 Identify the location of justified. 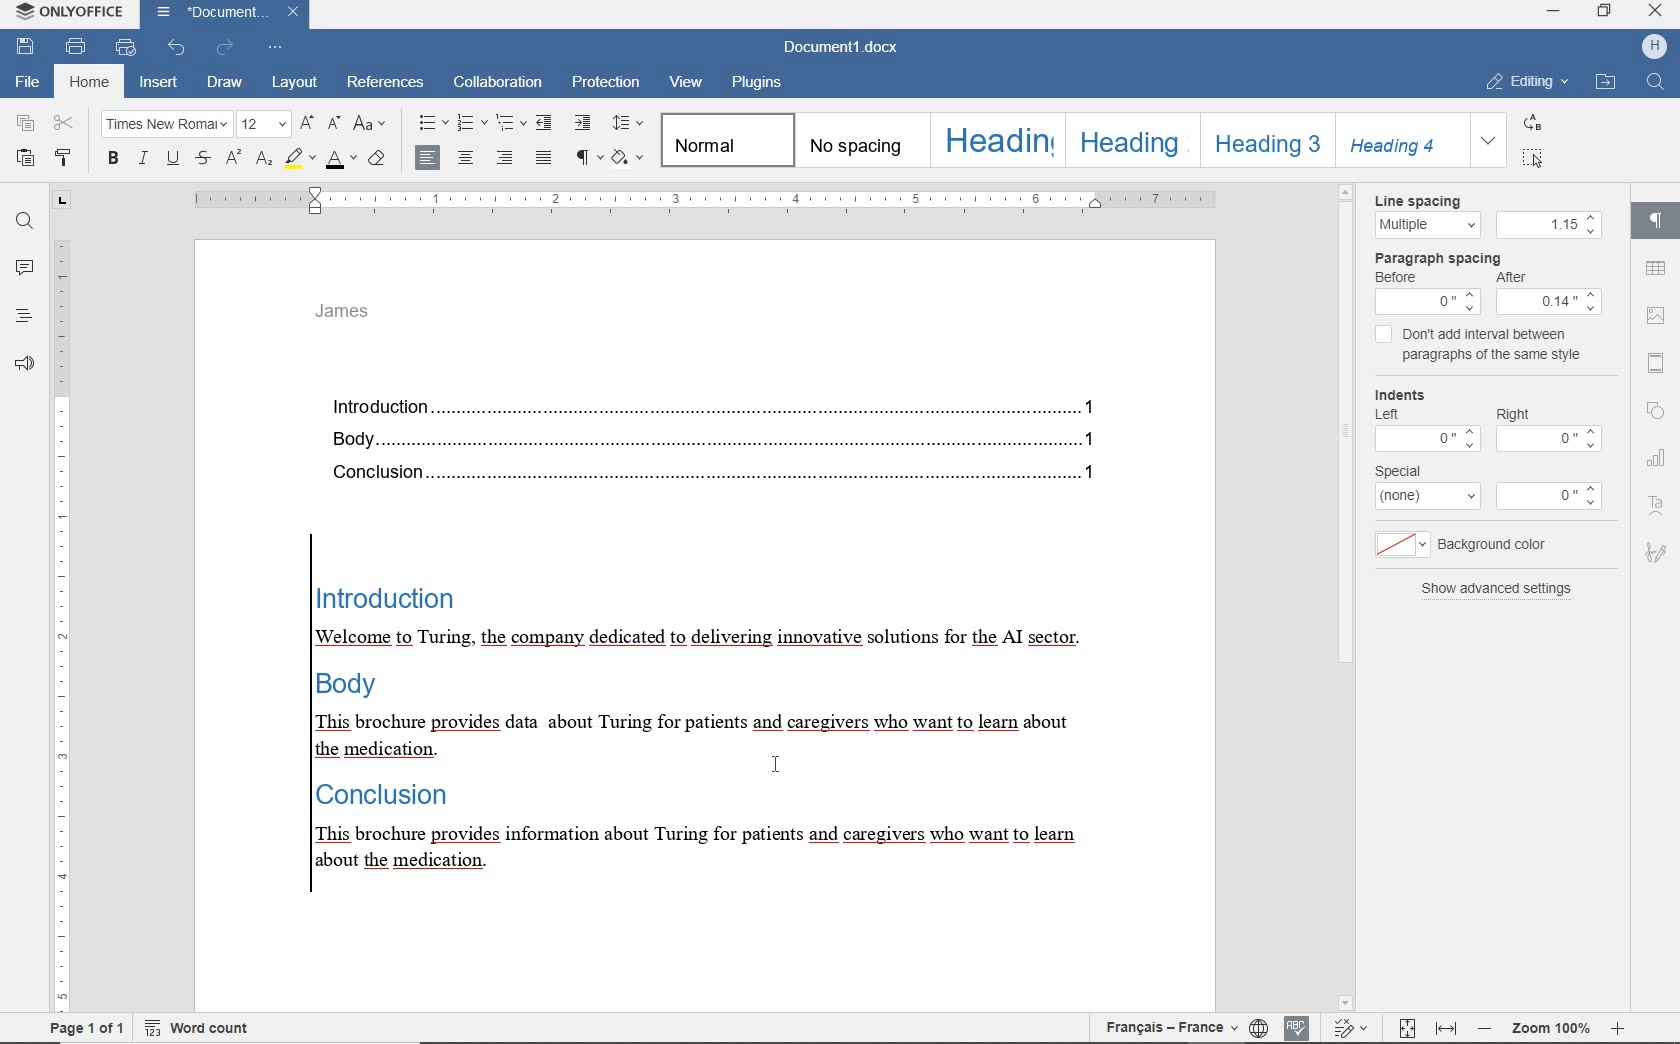
(543, 157).